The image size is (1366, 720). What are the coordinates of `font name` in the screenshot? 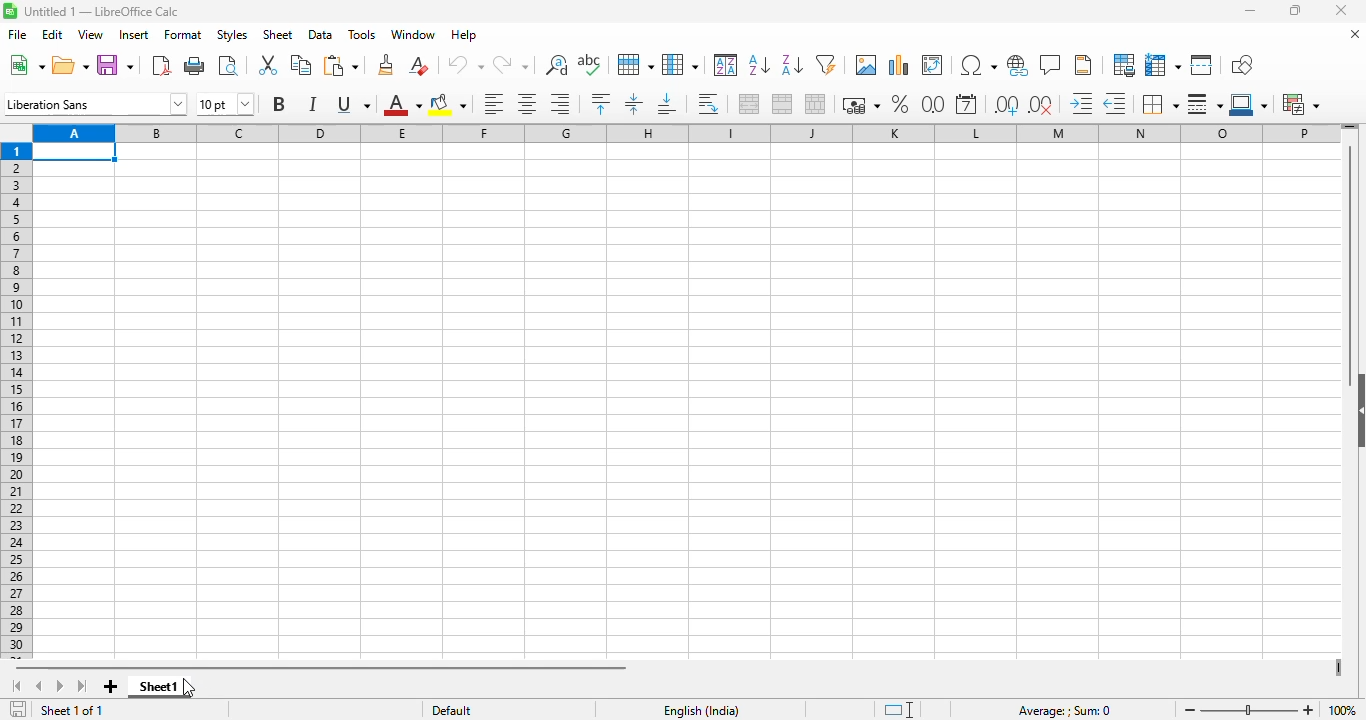 It's located at (95, 103).